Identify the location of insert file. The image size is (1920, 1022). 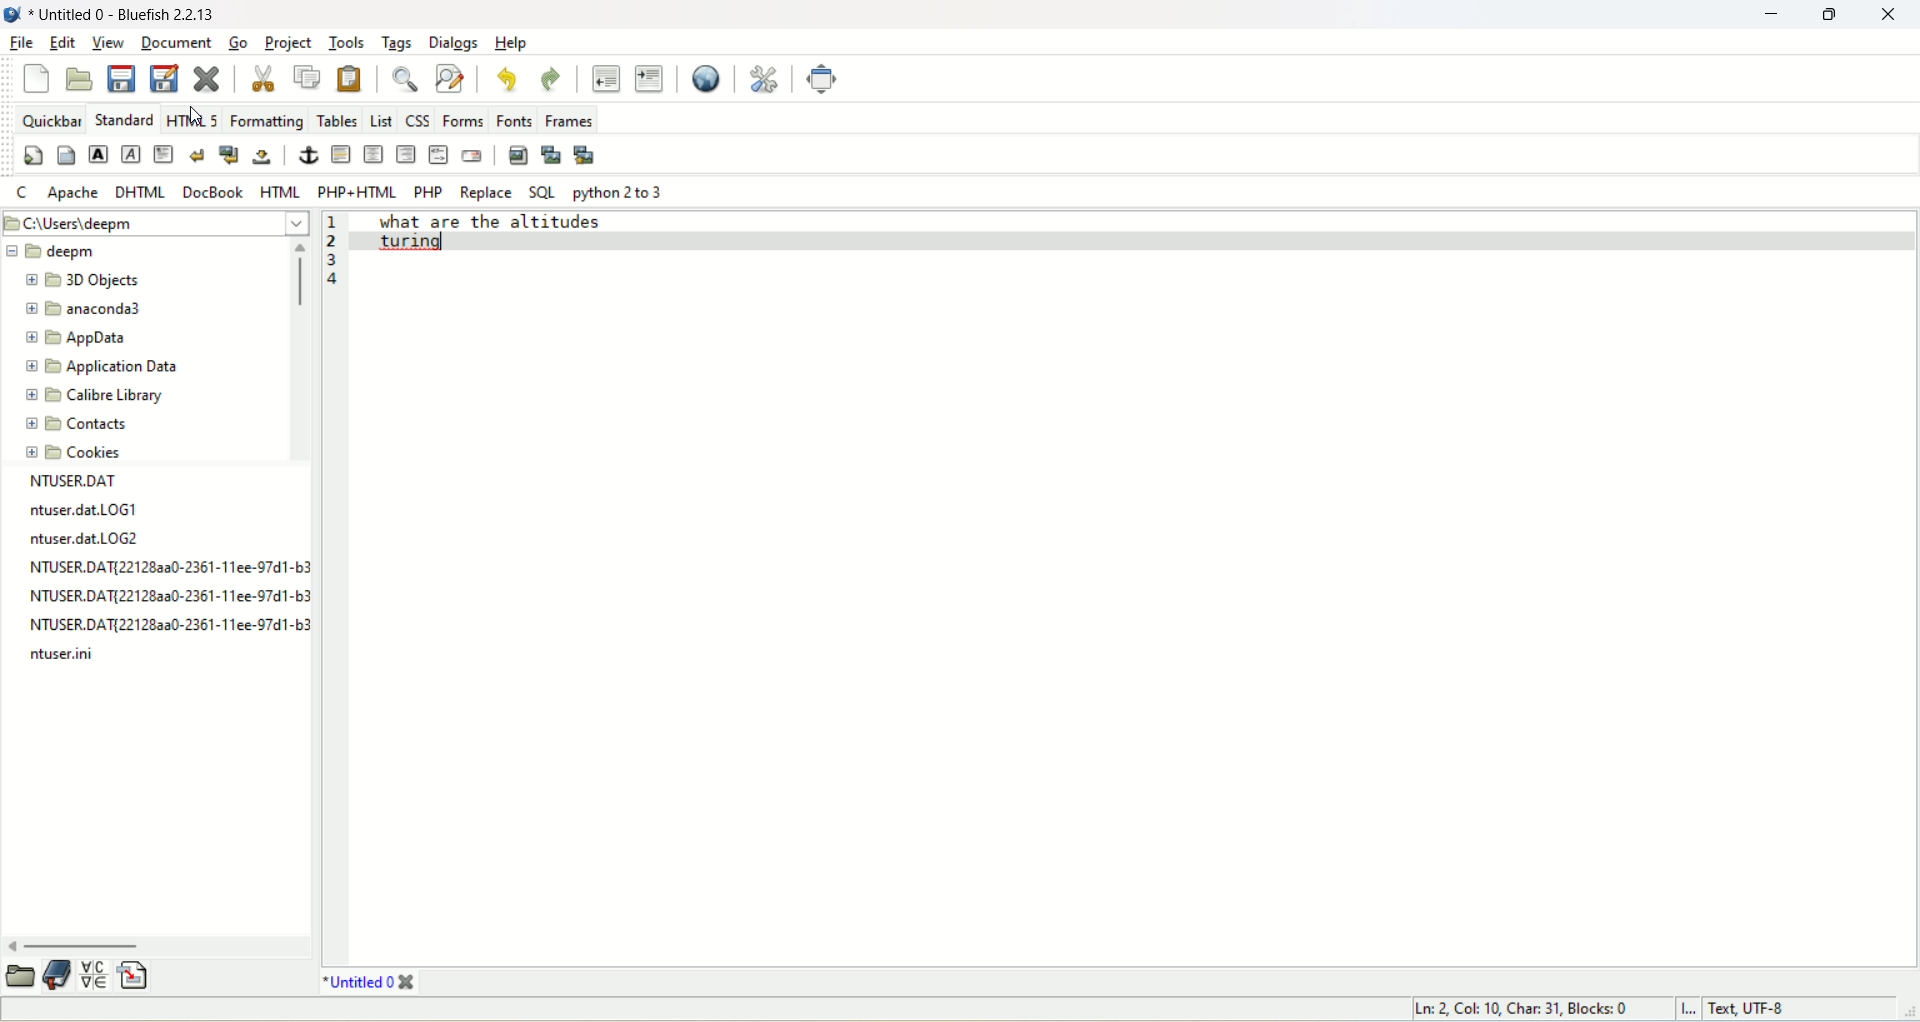
(139, 975).